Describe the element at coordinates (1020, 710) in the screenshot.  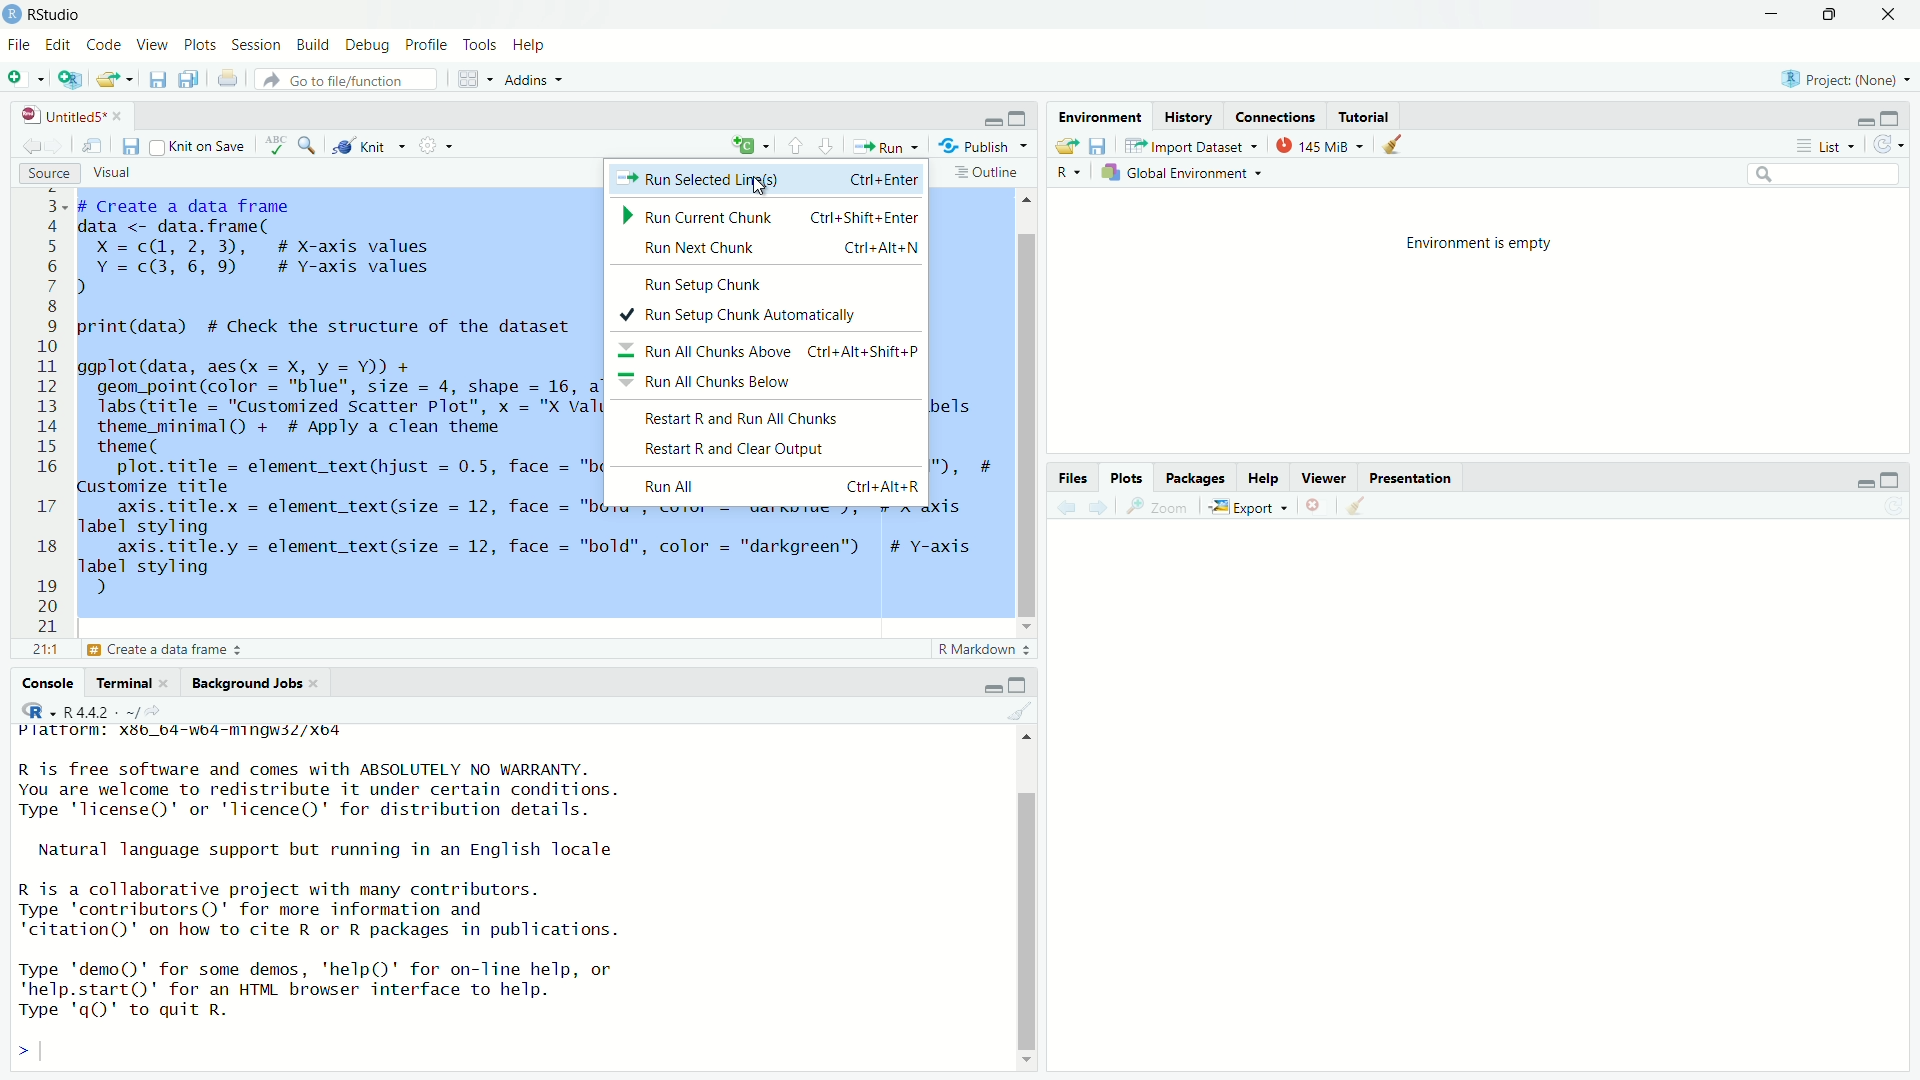
I see `Clear console` at that location.